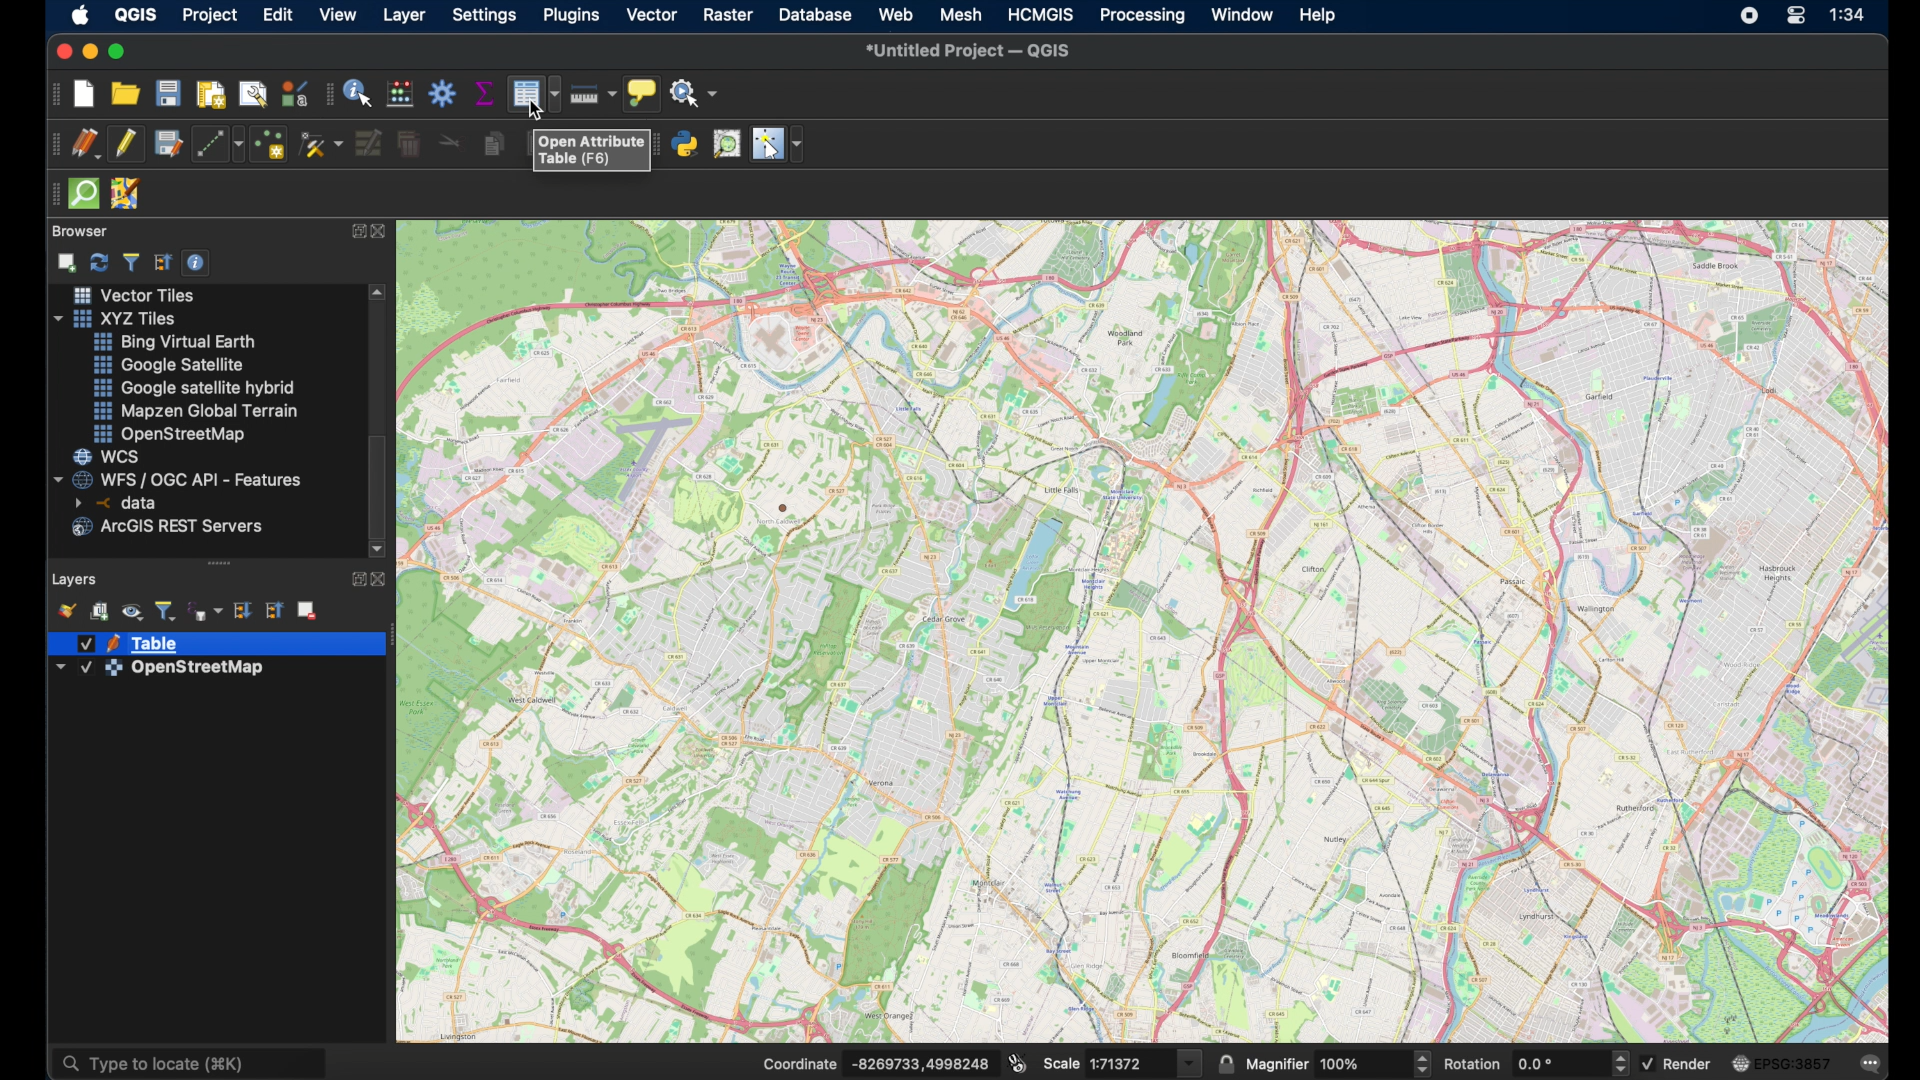 The image size is (1920, 1080). I want to click on toggle extents and mouse position display, so click(1019, 1062).